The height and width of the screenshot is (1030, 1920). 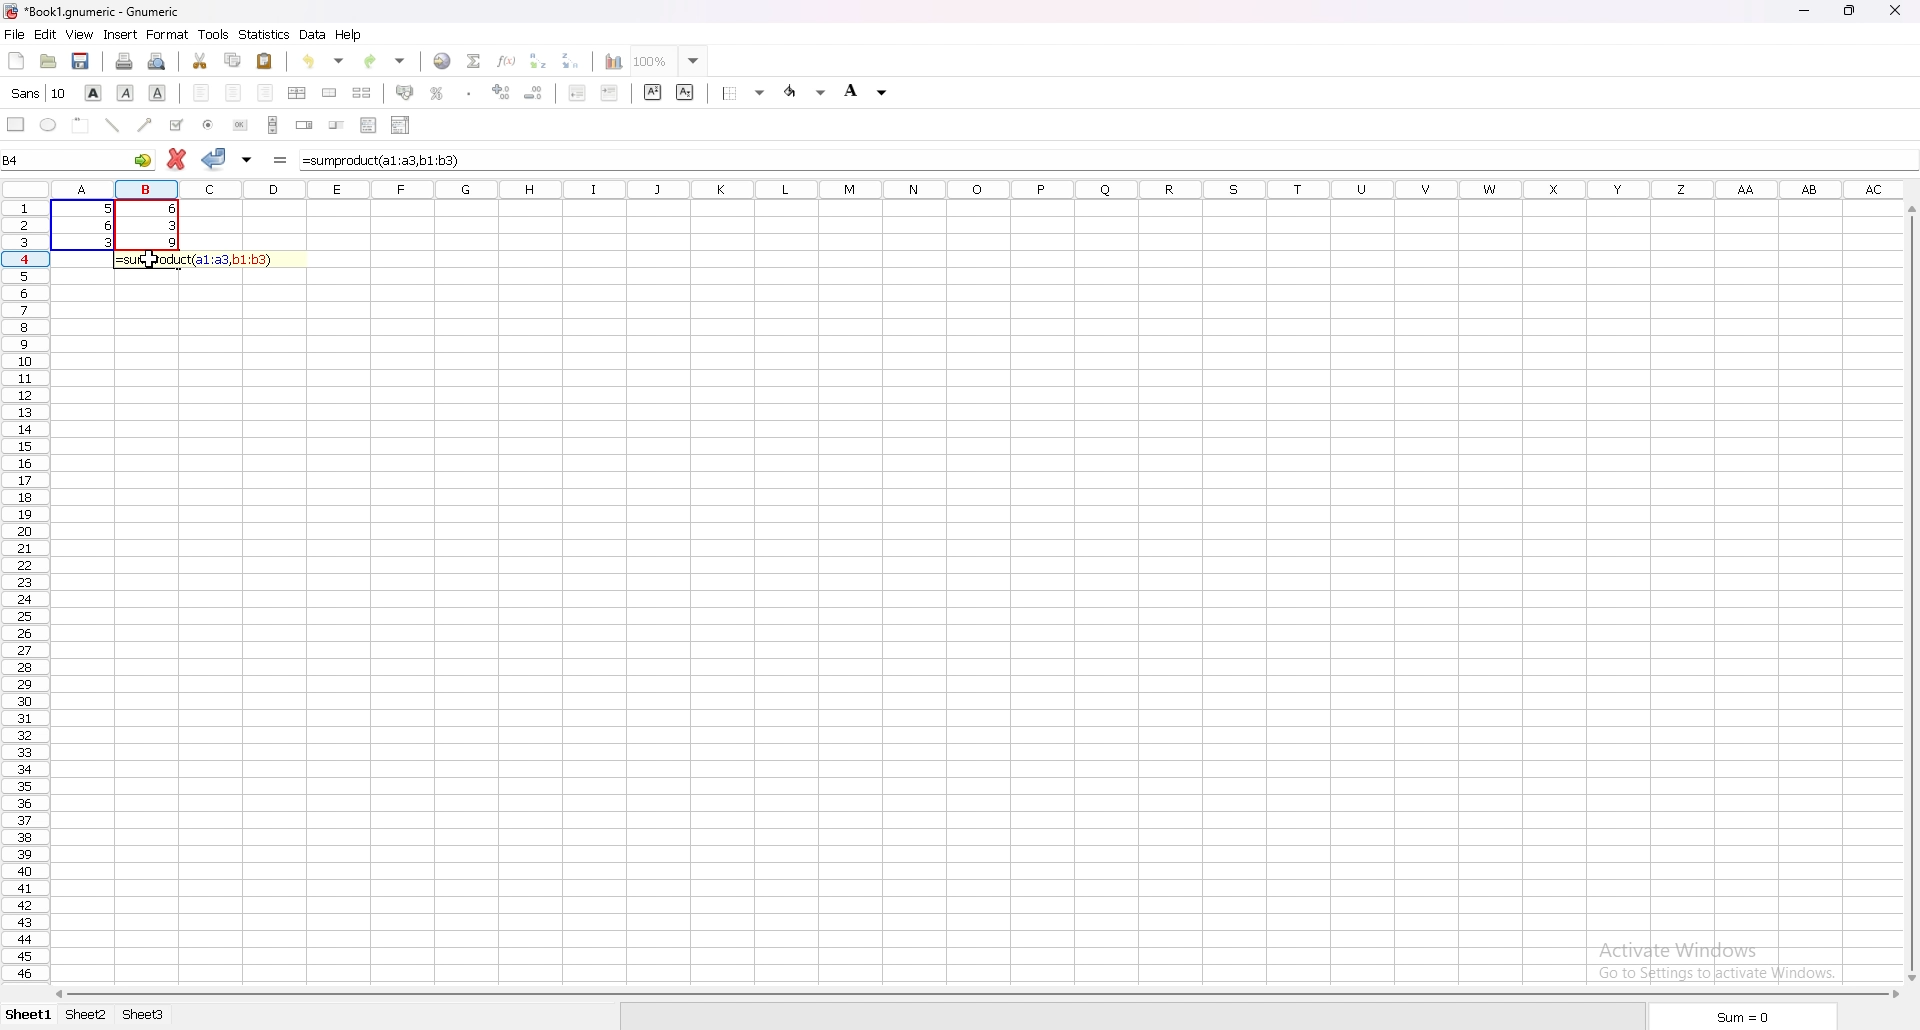 I want to click on scroll button, so click(x=272, y=124).